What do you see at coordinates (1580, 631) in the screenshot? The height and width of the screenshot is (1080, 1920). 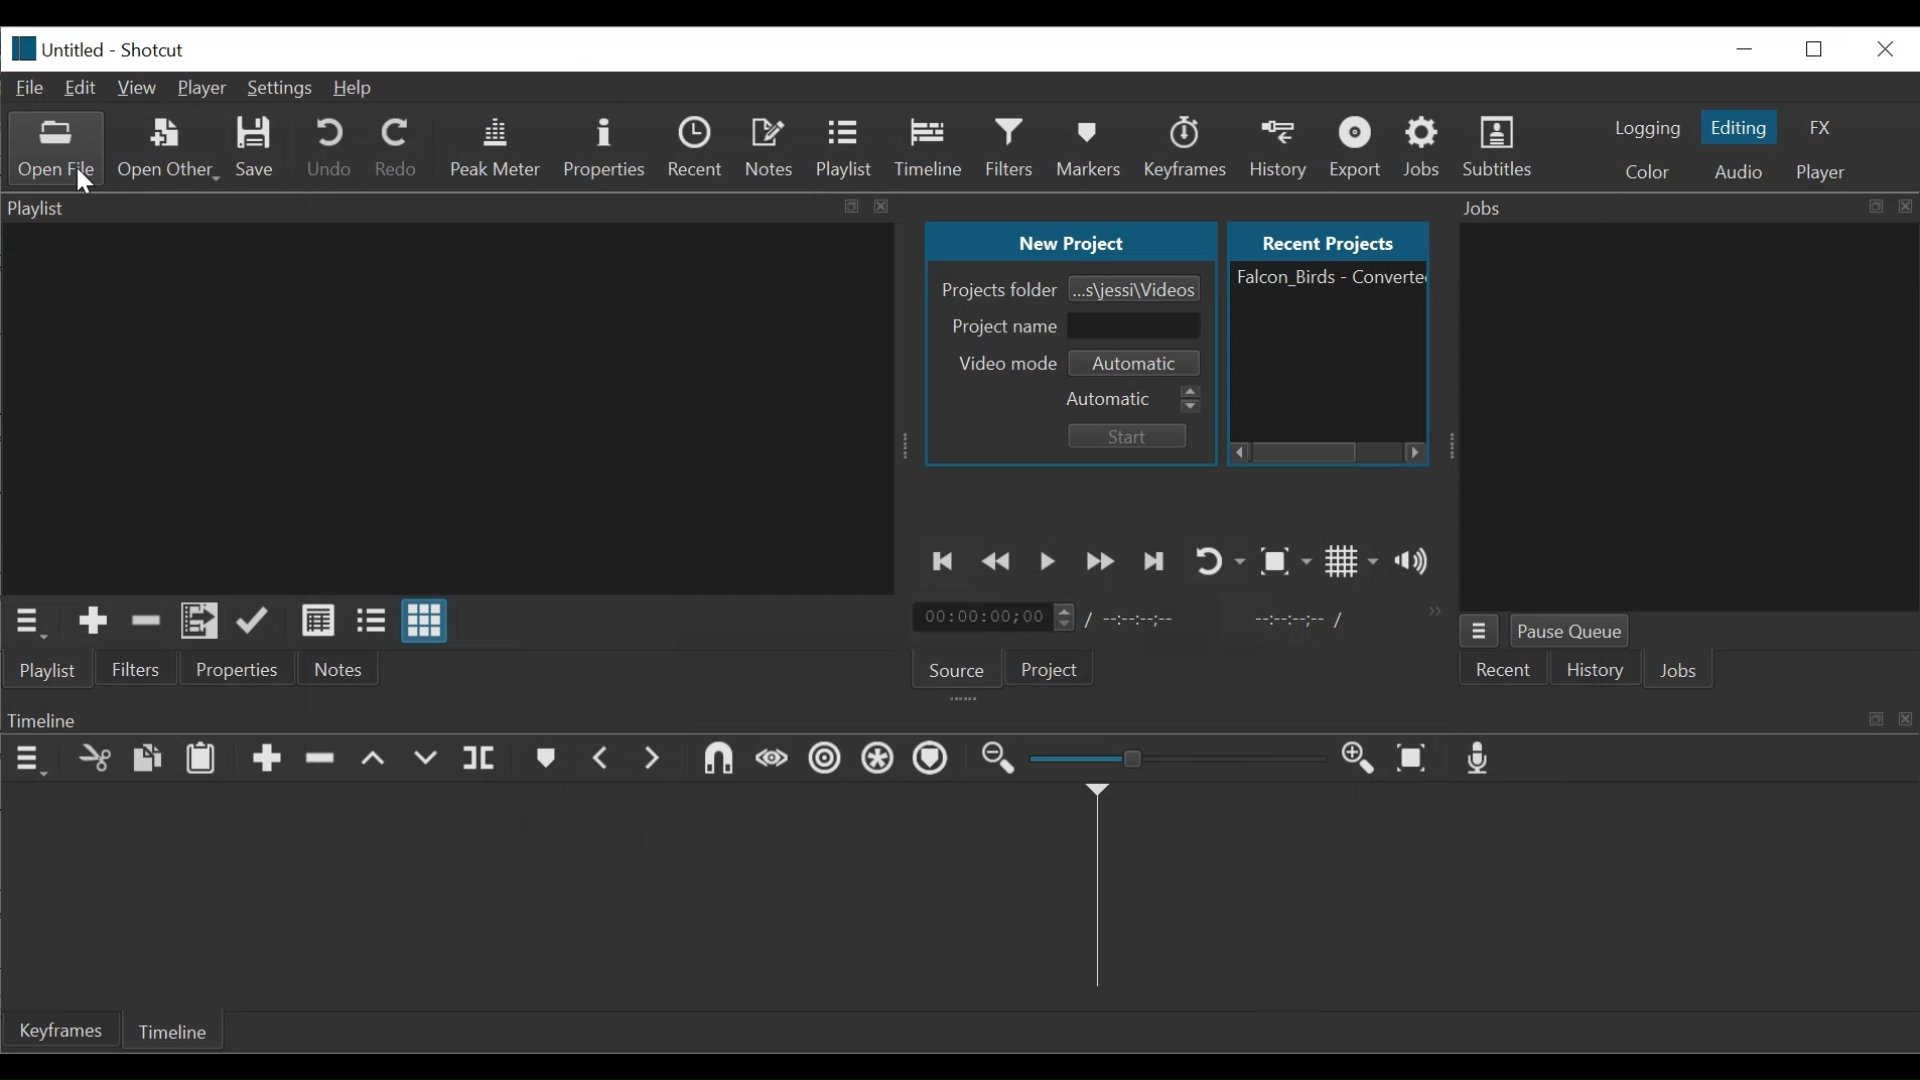 I see `Pause Queue` at bounding box center [1580, 631].